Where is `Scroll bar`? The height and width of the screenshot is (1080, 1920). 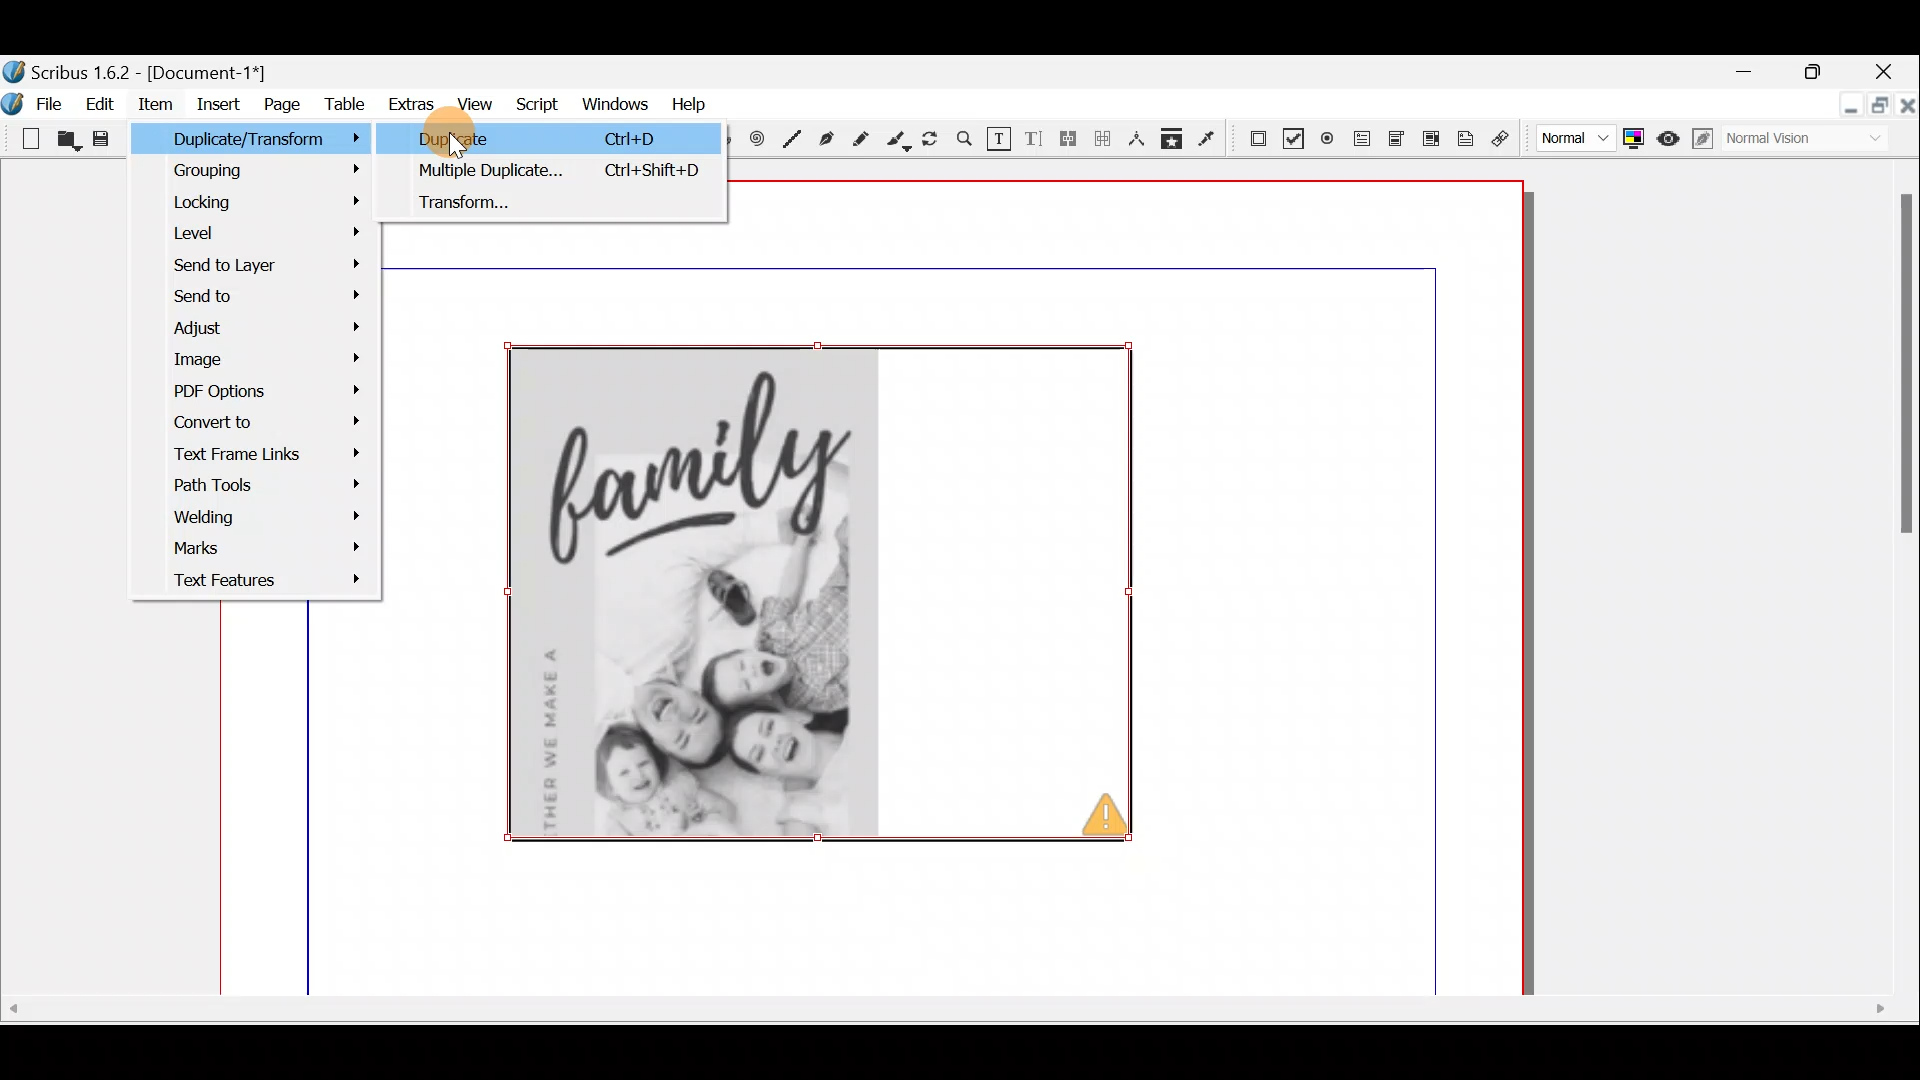
Scroll bar is located at coordinates (947, 1030).